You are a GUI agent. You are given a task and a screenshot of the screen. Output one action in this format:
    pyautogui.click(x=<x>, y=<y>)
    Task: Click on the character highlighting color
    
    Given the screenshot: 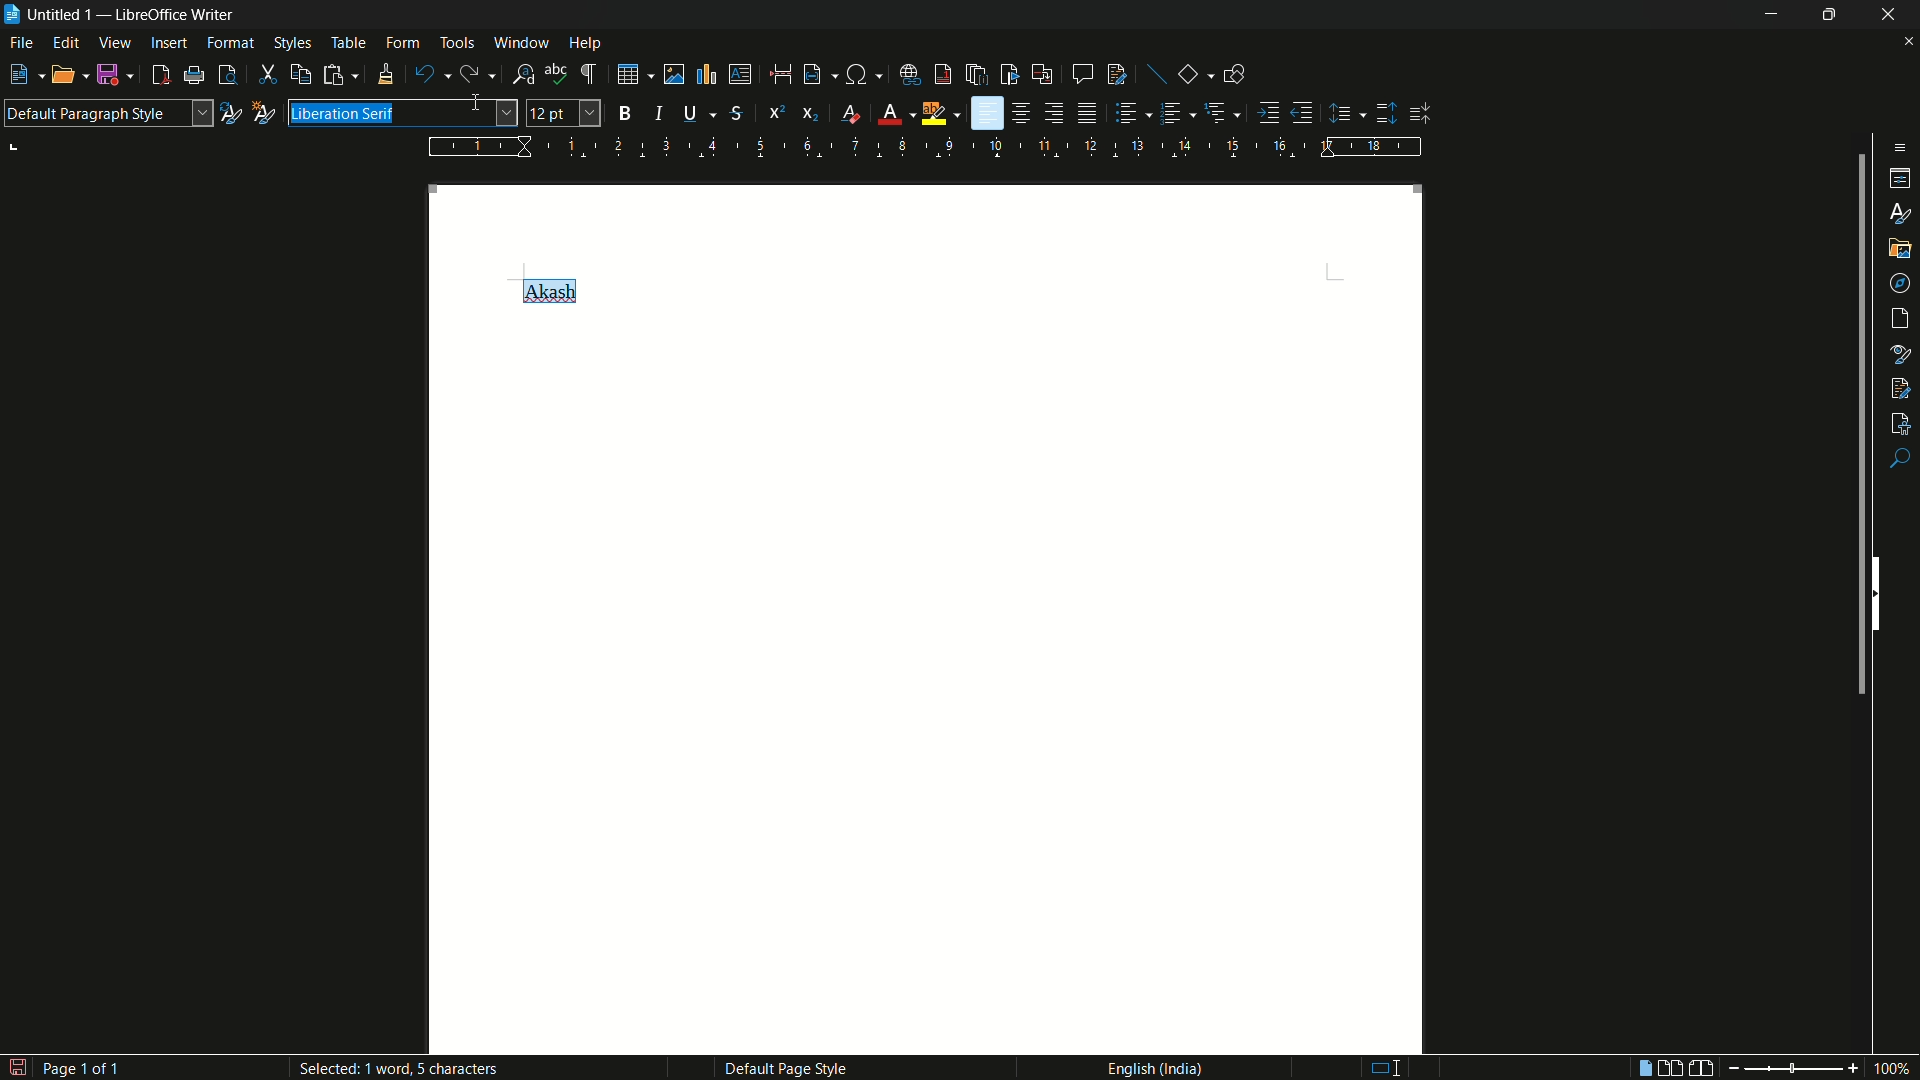 What is the action you would take?
    pyautogui.click(x=934, y=114)
    